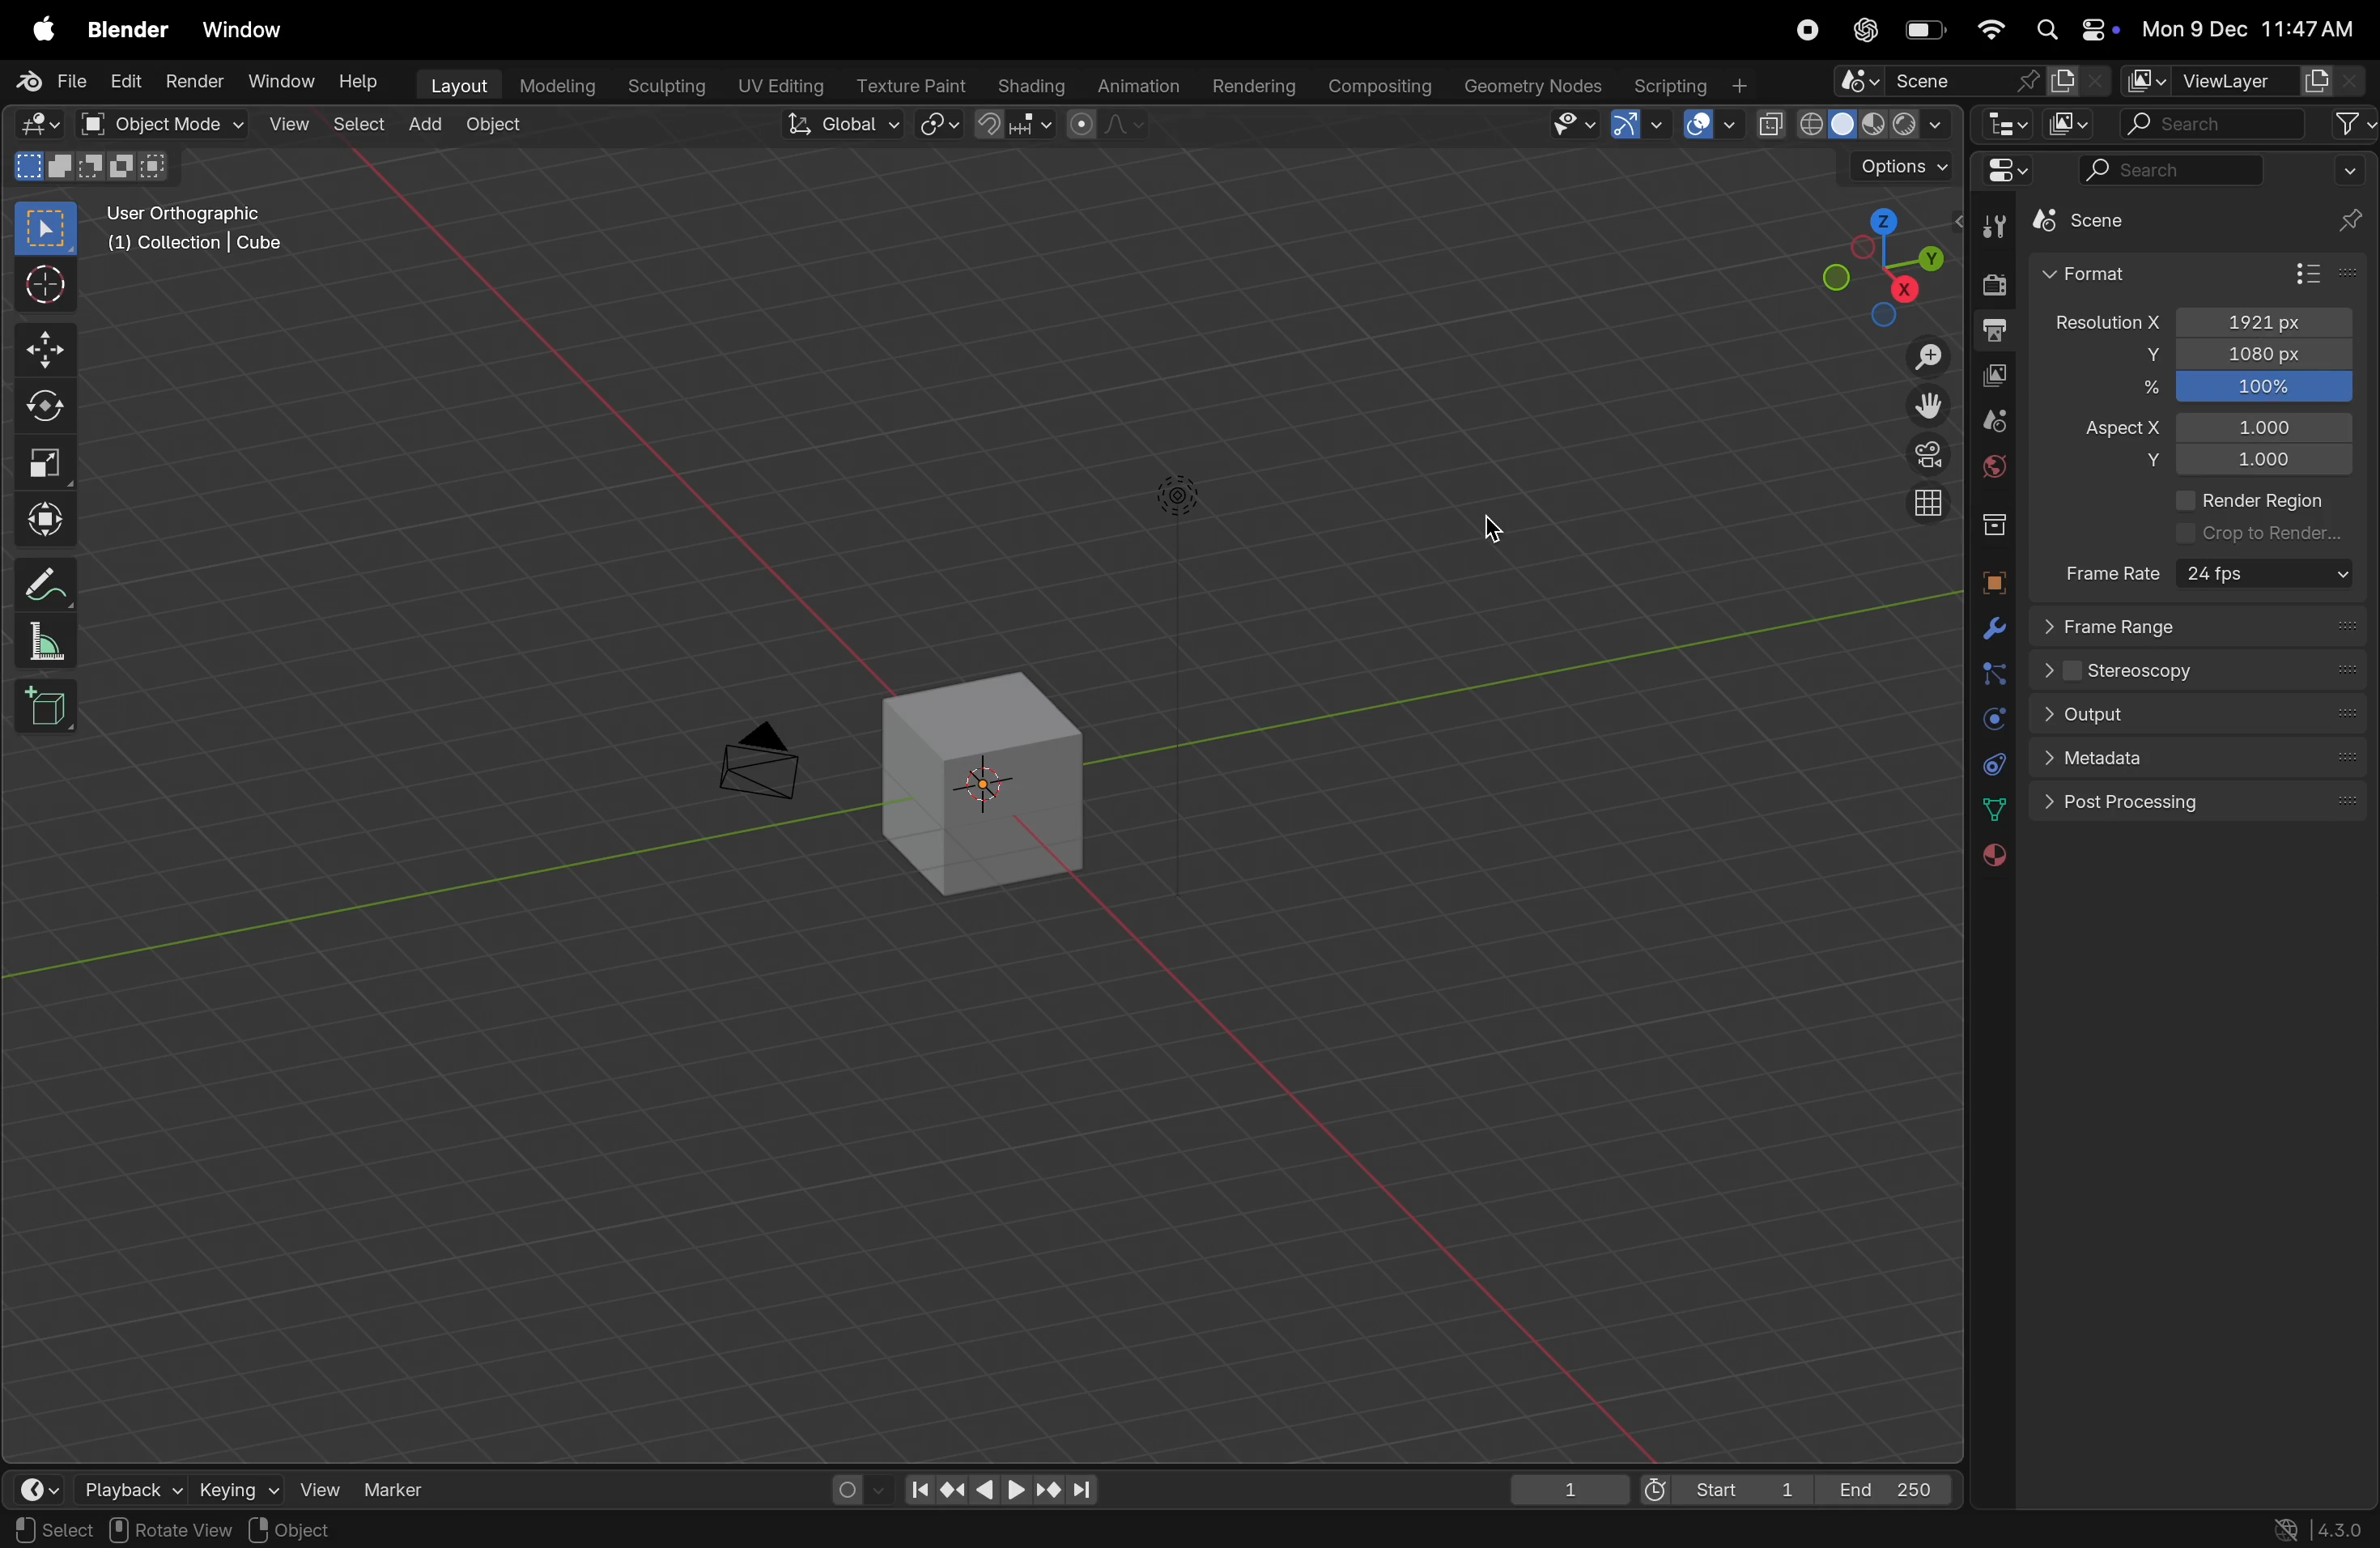  What do you see at coordinates (1989, 808) in the screenshot?
I see `date` at bounding box center [1989, 808].